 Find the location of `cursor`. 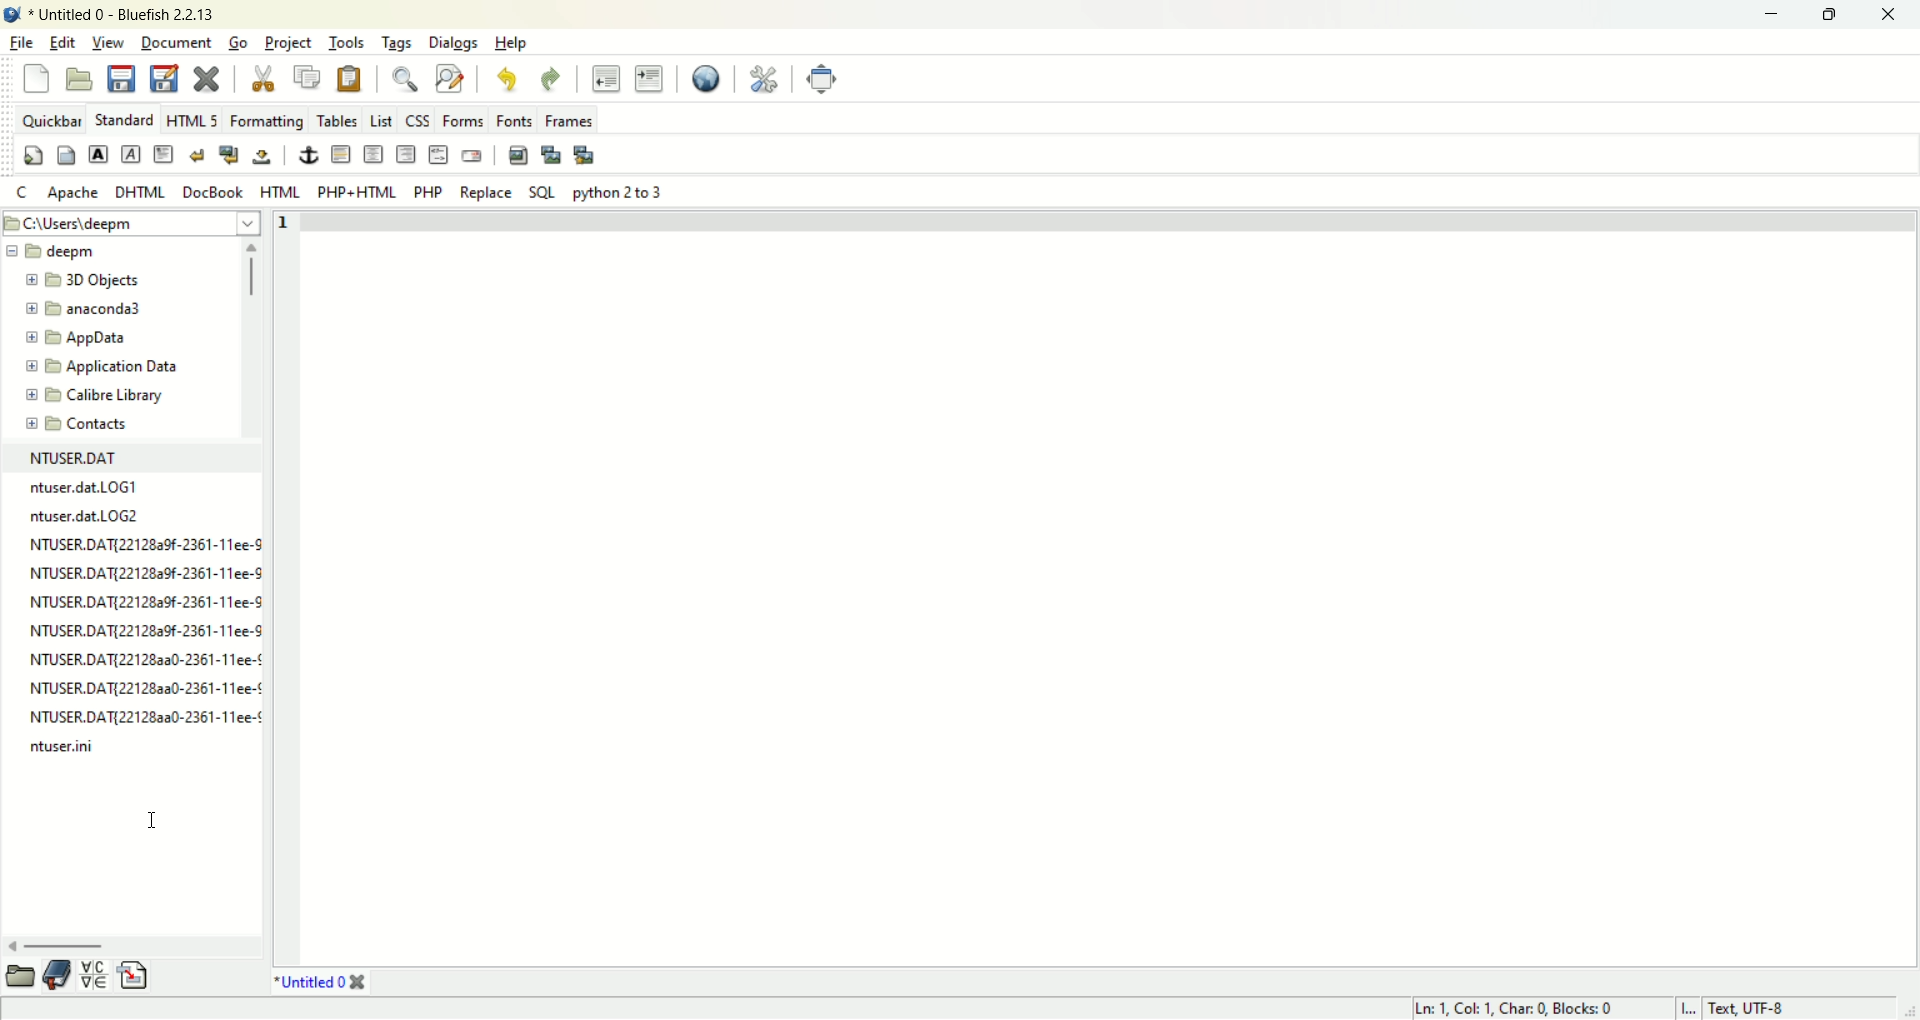

cursor is located at coordinates (153, 821).